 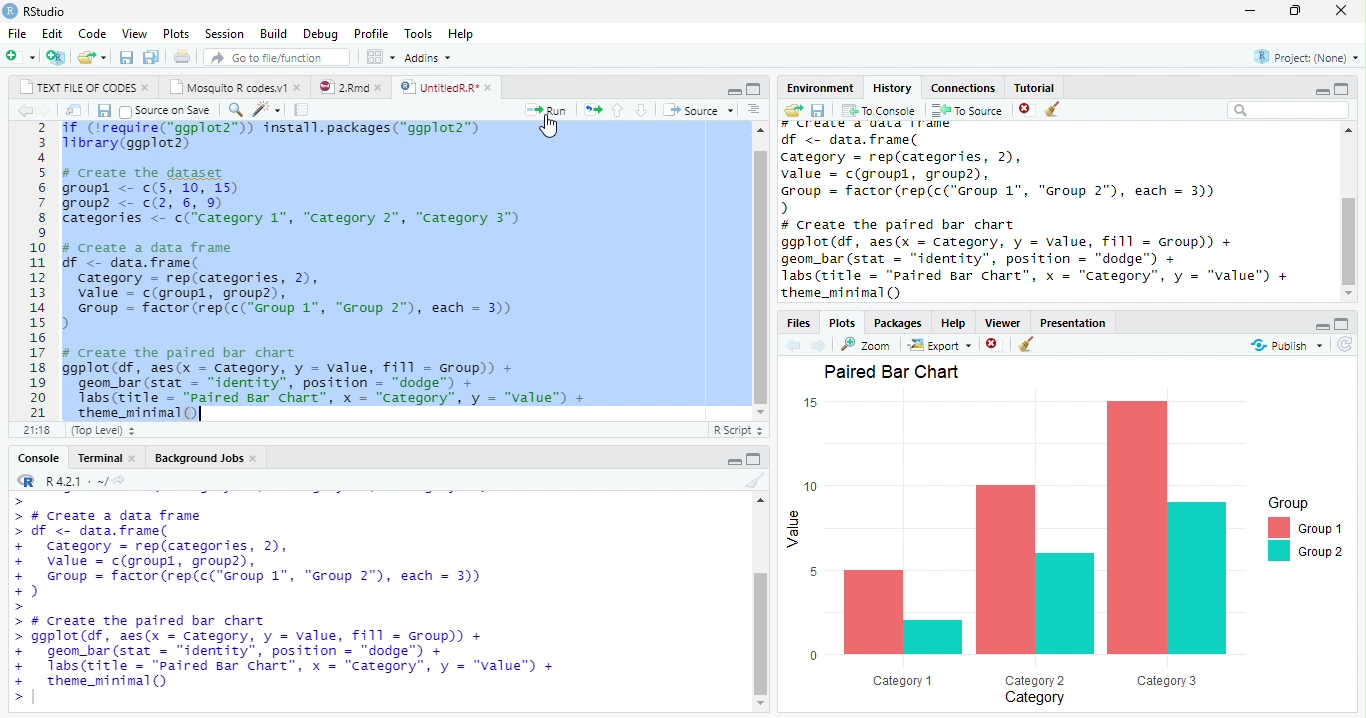 I want to click on  to source : insert the selected command into the current document , so click(x=964, y=110).